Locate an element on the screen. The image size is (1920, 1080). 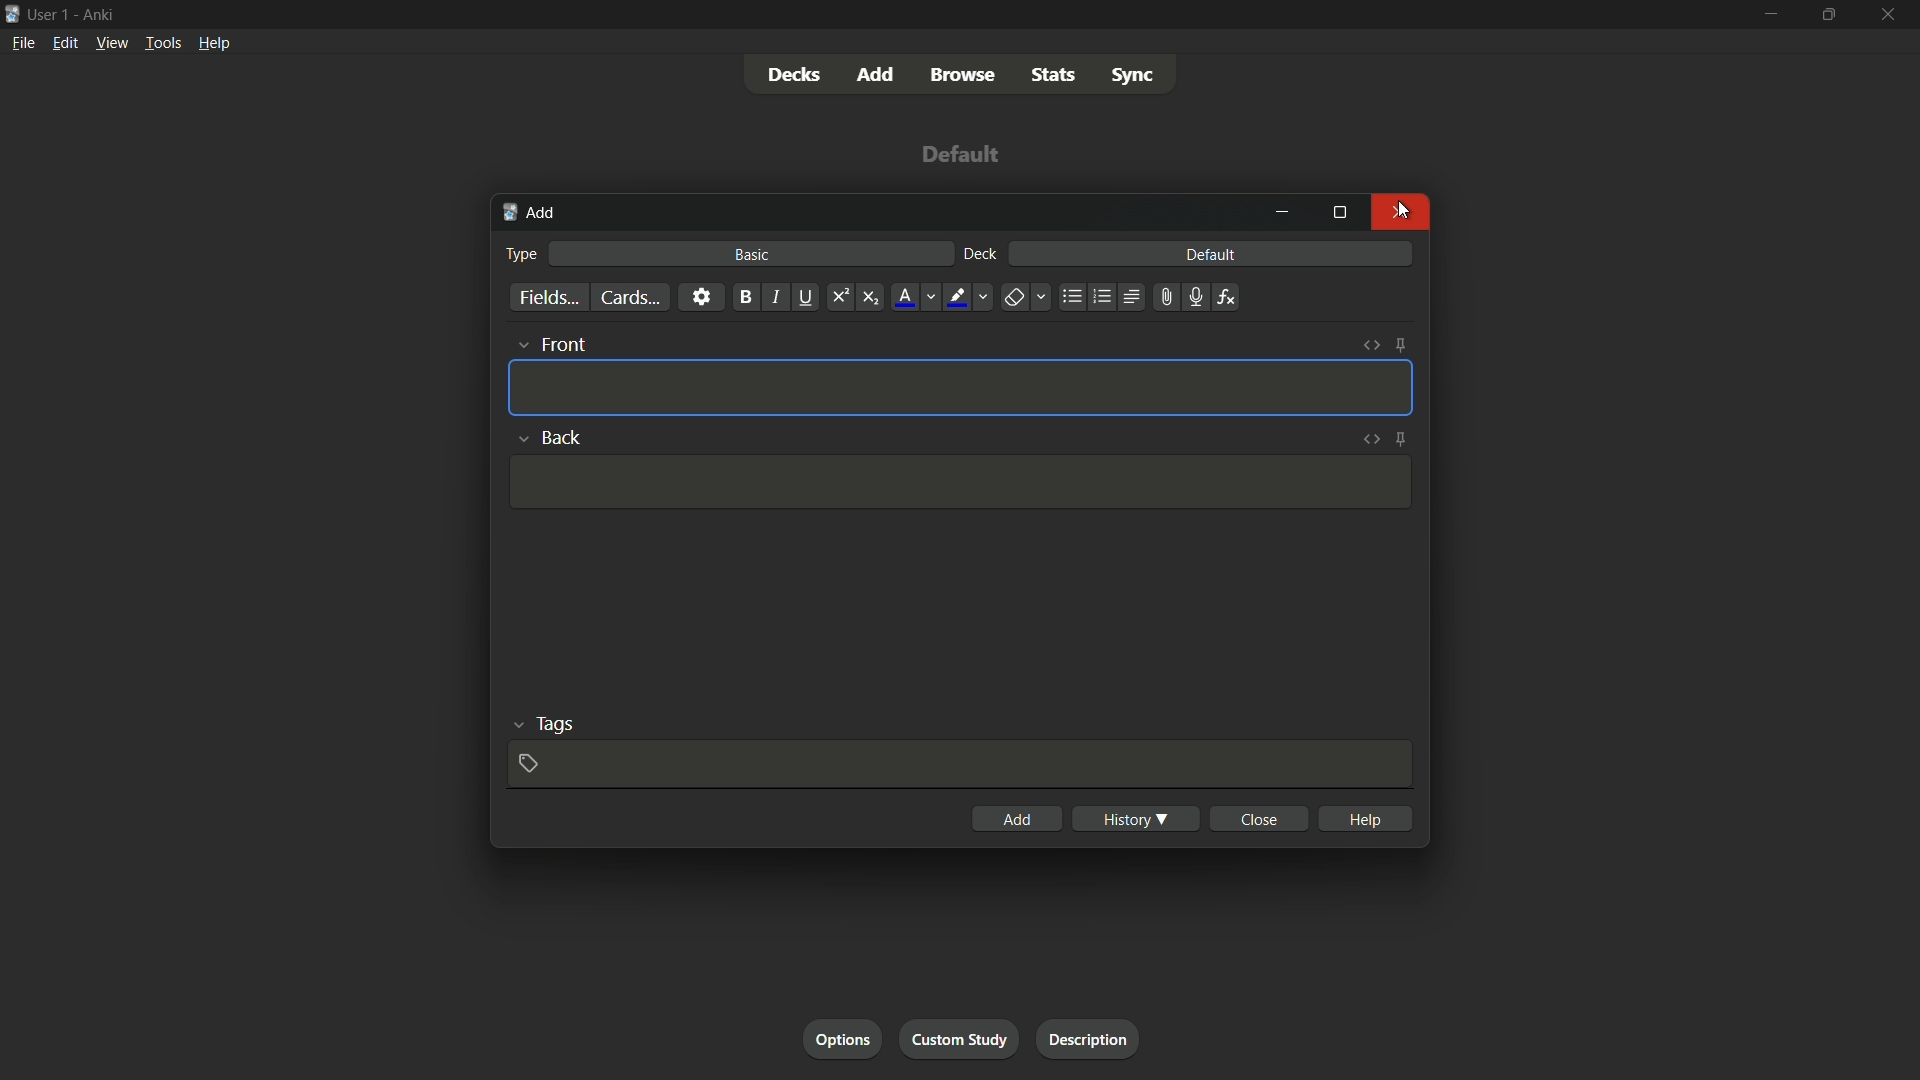
settings is located at coordinates (700, 297).